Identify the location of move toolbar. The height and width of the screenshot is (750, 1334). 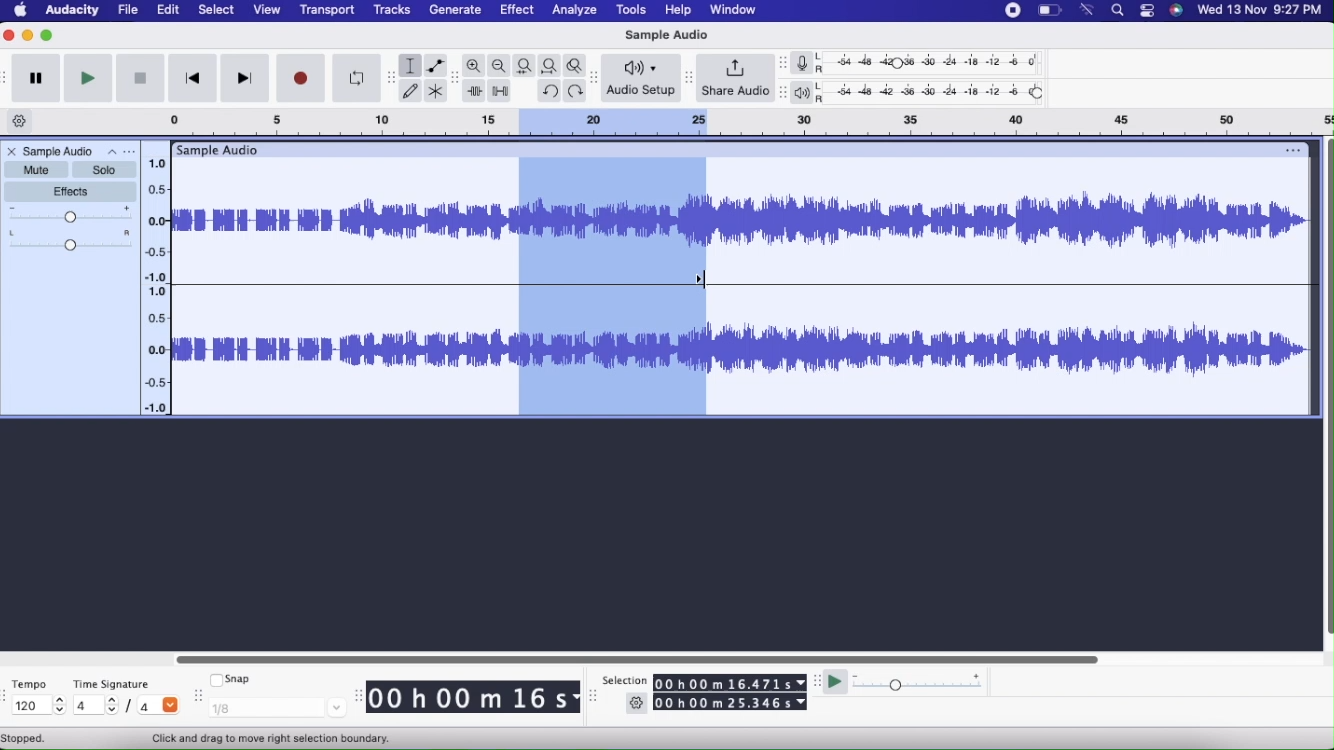
(455, 77).